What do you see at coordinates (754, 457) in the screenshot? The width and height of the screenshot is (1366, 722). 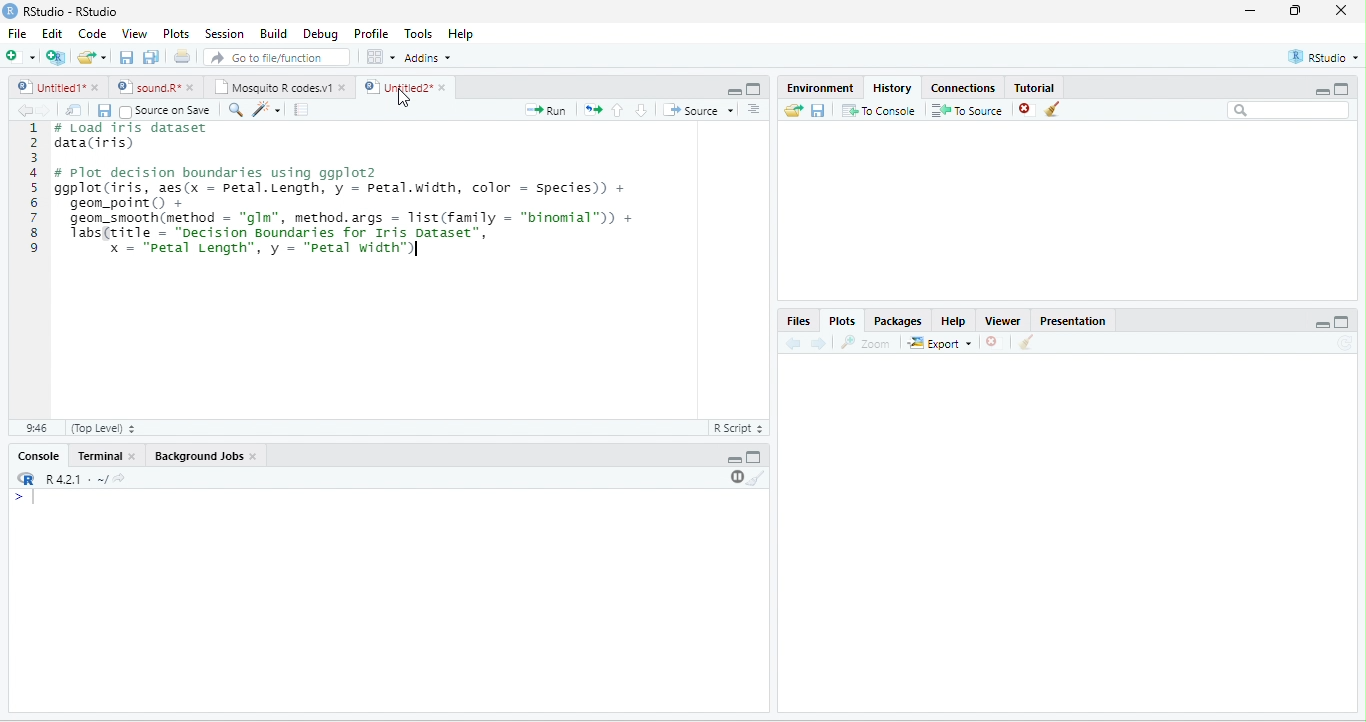 I see `Maximize` at bounding box center [754, 457].